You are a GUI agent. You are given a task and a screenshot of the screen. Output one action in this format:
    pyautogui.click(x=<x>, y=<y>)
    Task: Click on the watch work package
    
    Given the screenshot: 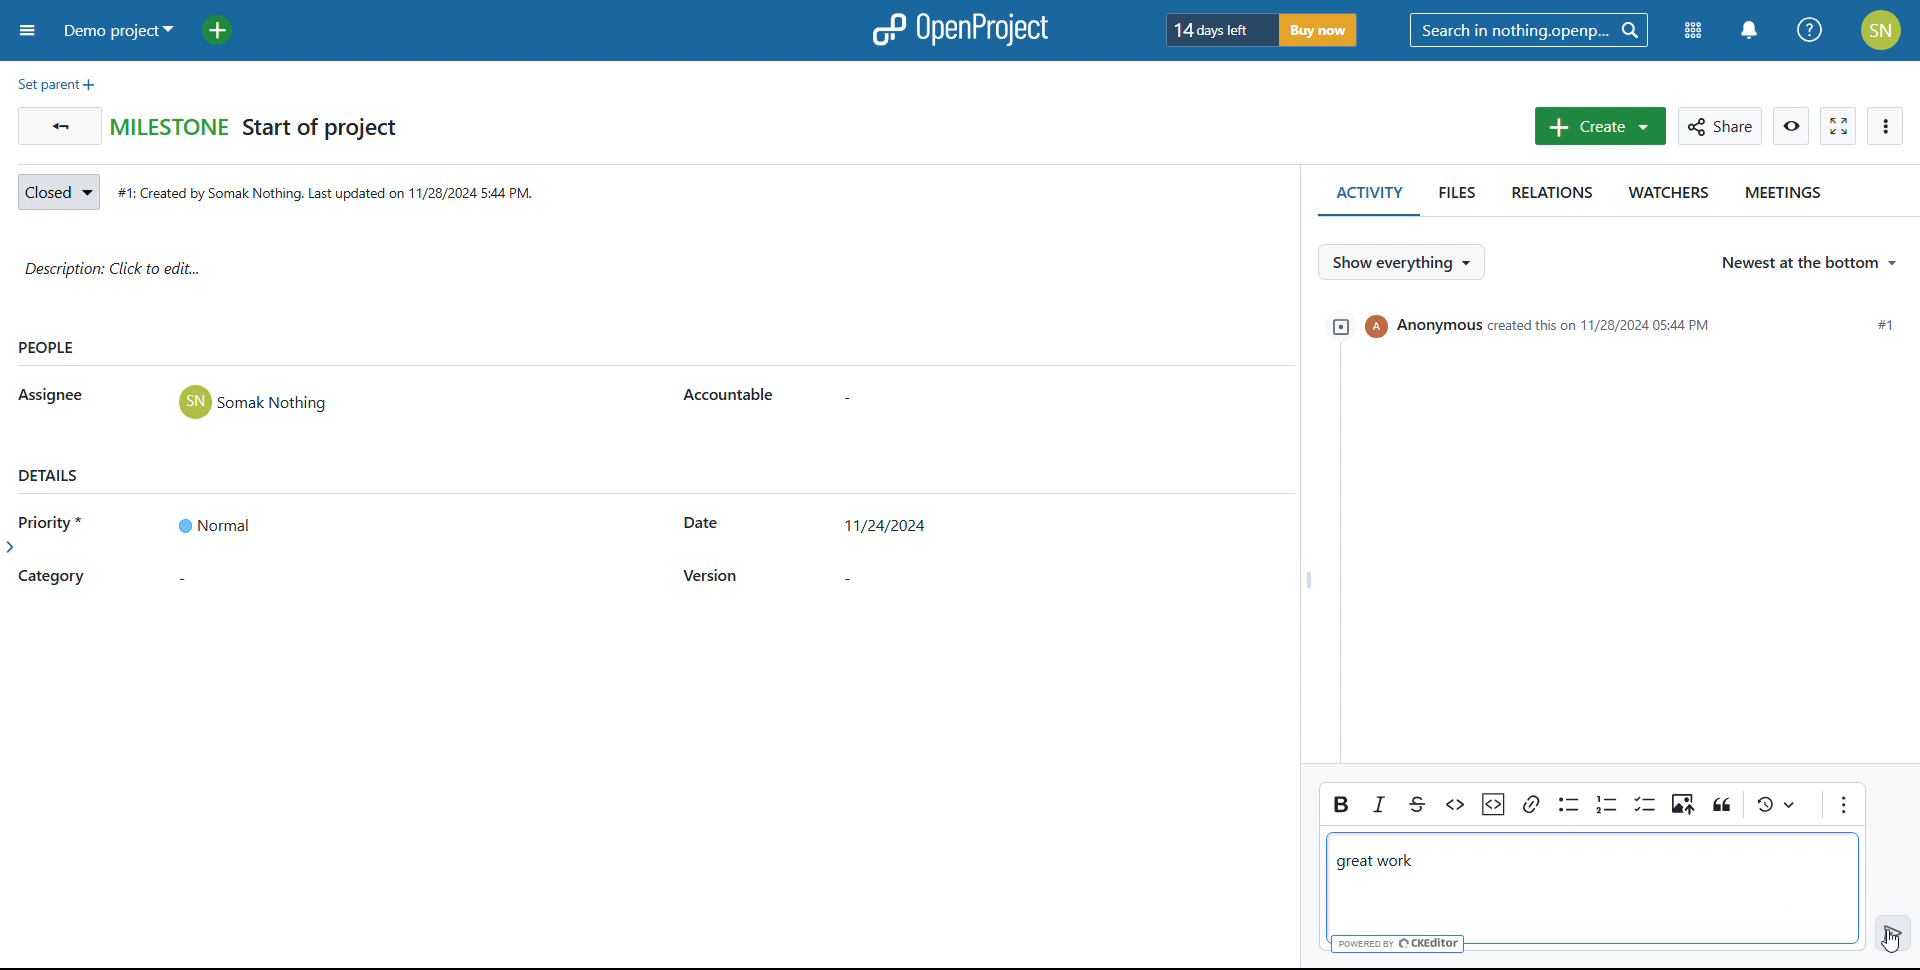 What is the action you would take?
    pyautogui.click(x=1792, y=126)
    